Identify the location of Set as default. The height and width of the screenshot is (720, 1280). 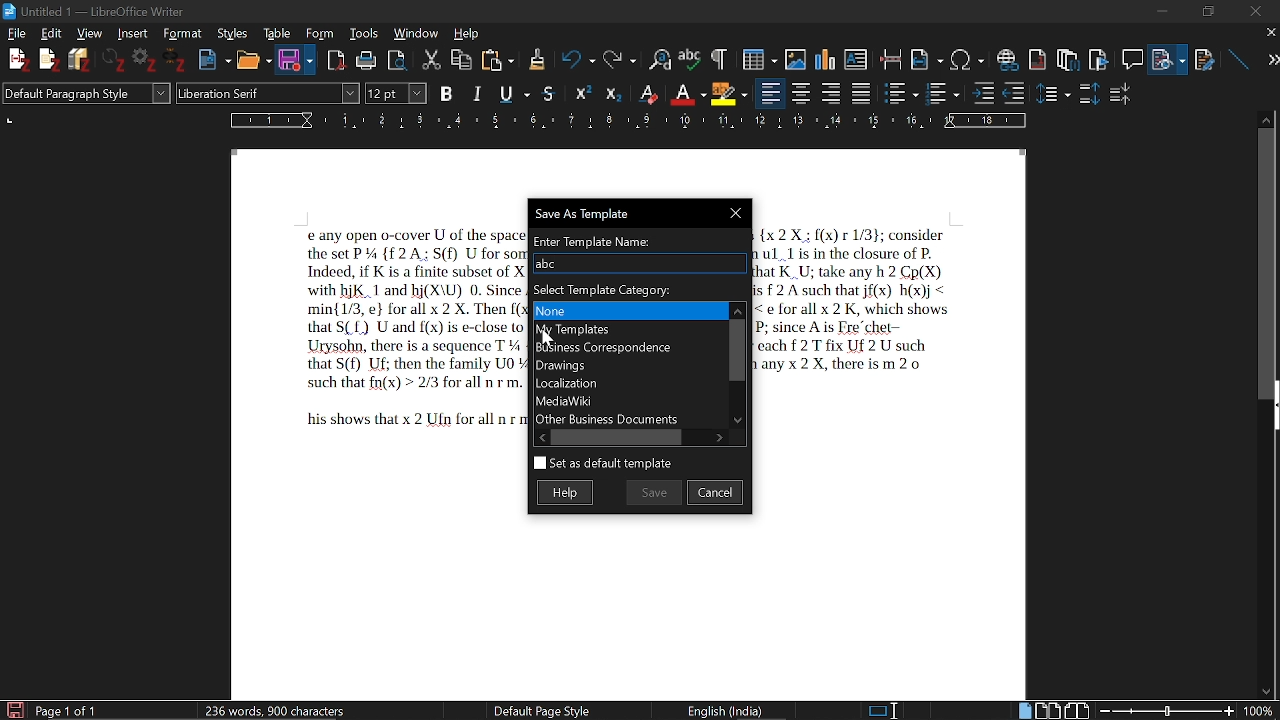
(602, 464).